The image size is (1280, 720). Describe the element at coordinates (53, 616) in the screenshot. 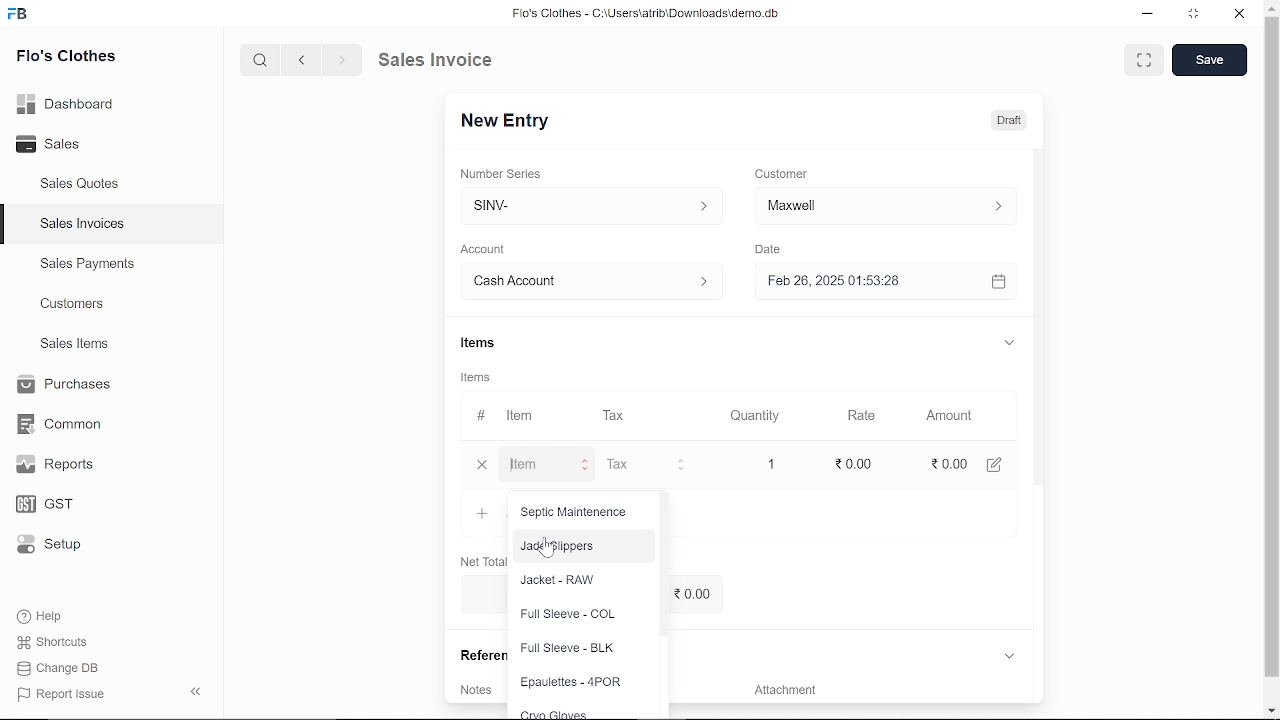

I see `Help` at that location.